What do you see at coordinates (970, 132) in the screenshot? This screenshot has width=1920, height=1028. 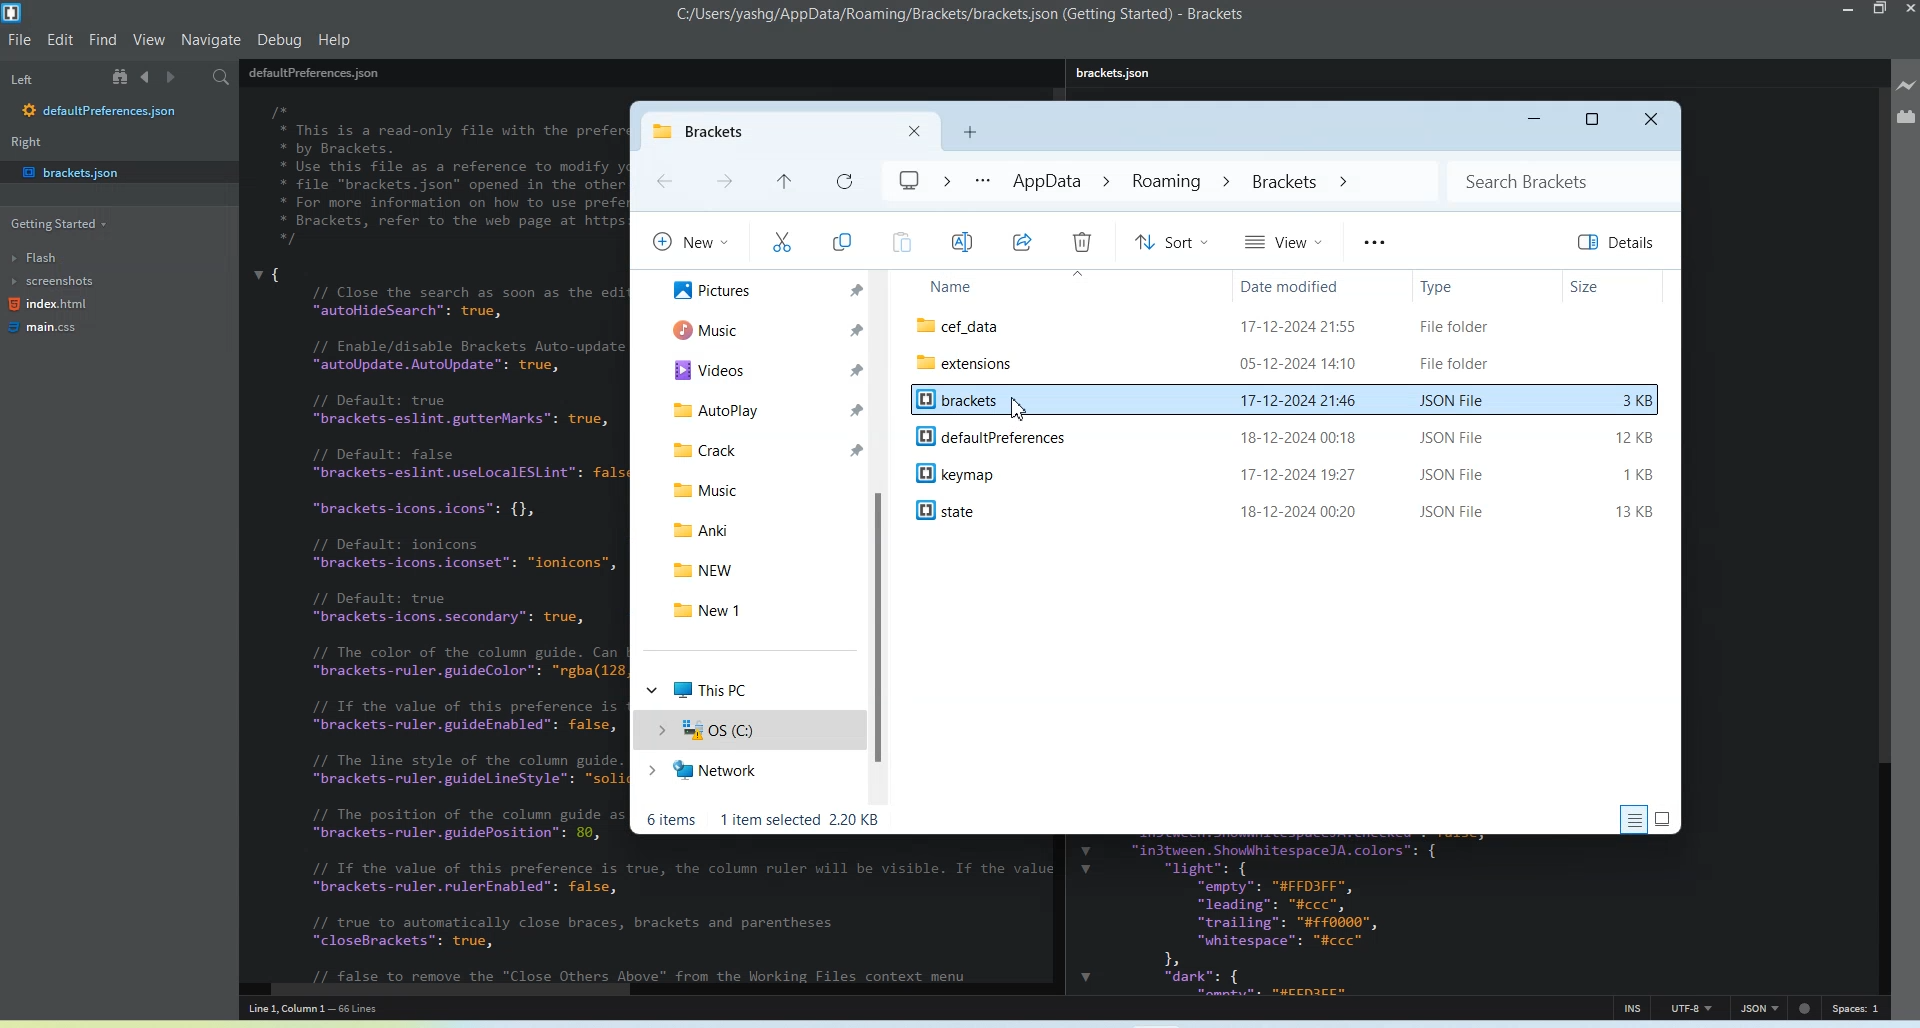 I see `New Tab` at bounding box center [970, 132].